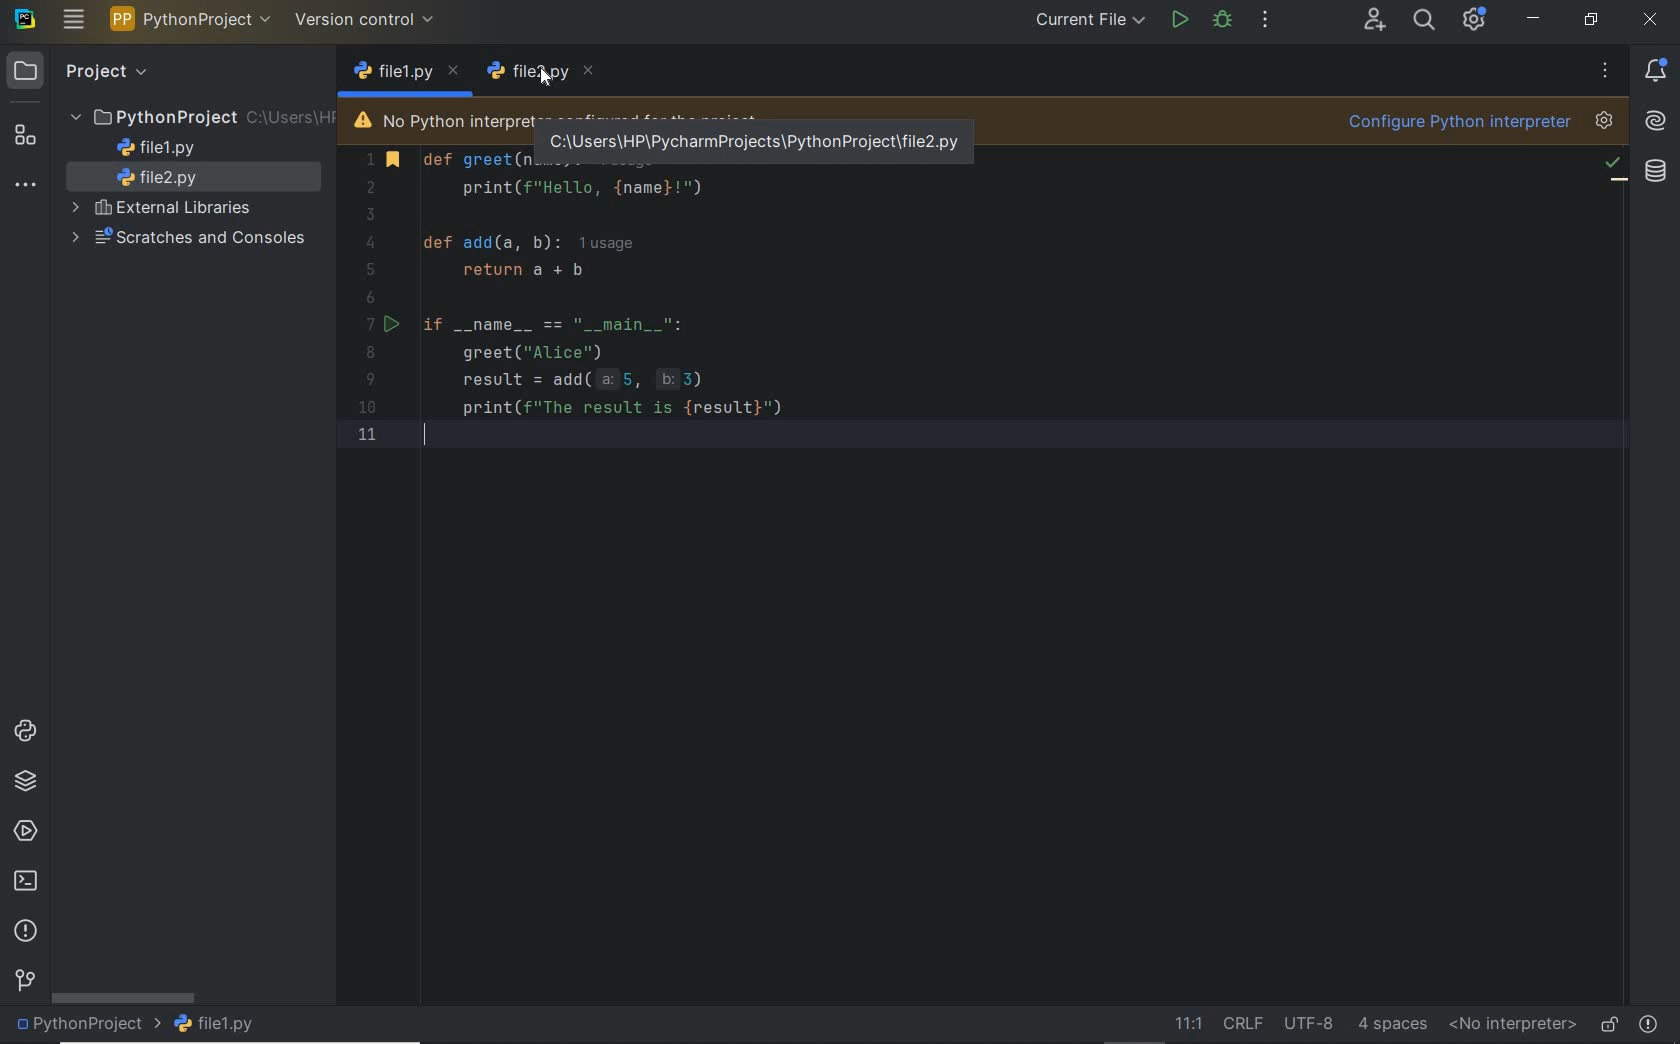 The height and width of the screenshot is (1044, 1680). I want to click on system name, so click(27, 19).